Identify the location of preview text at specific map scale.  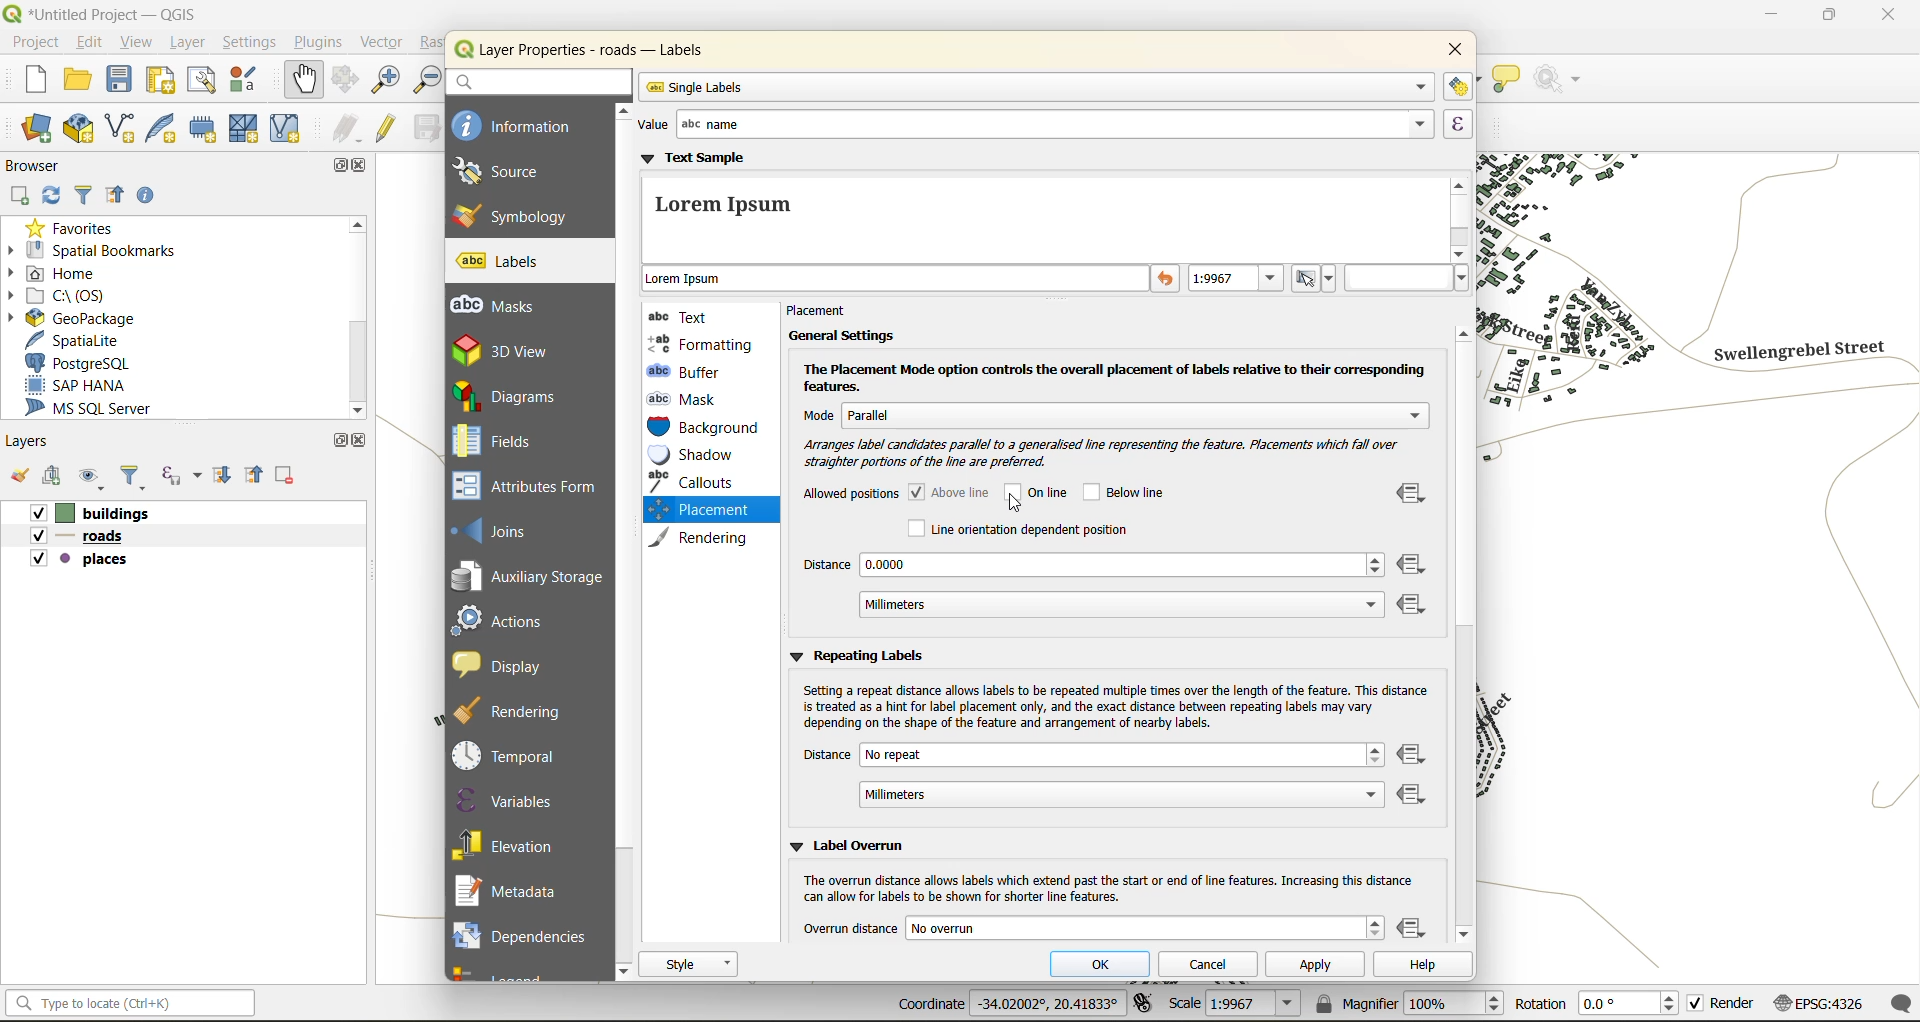
(1238, 281).